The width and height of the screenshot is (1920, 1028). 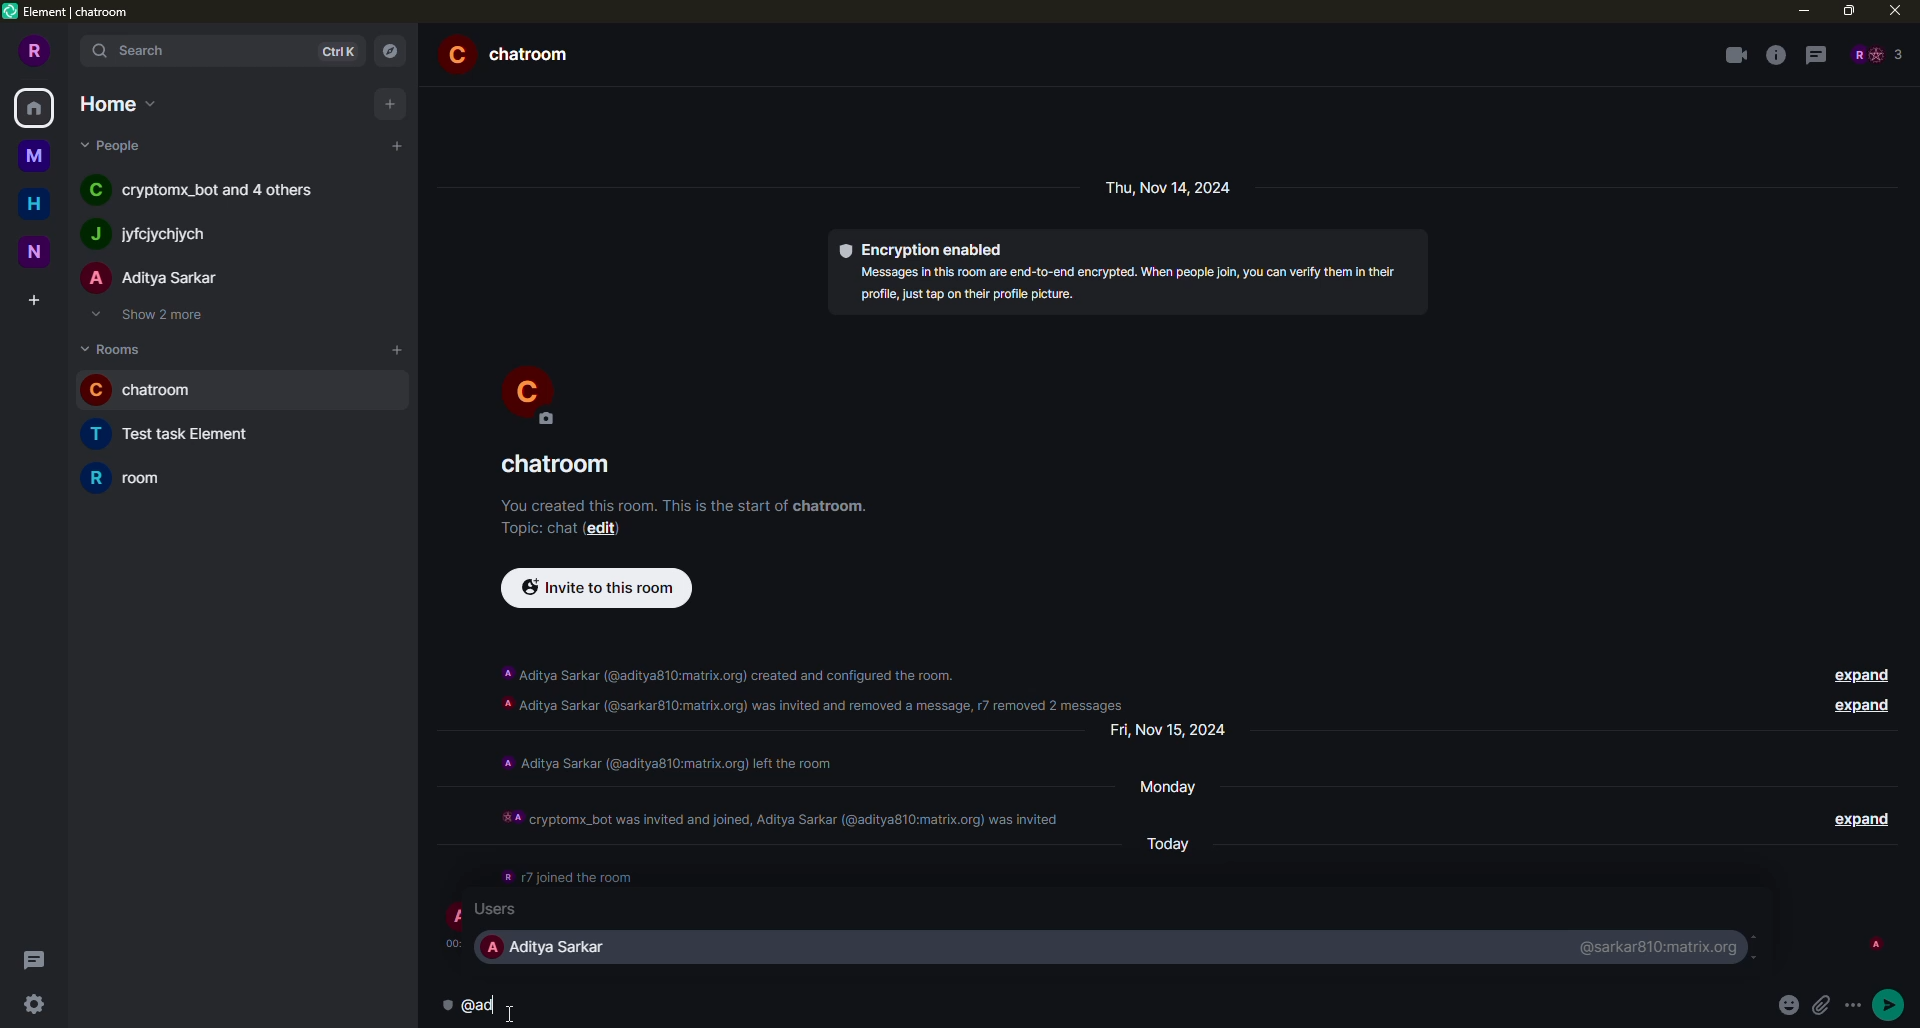 I want to click on day, so click(x=1178, y=785).